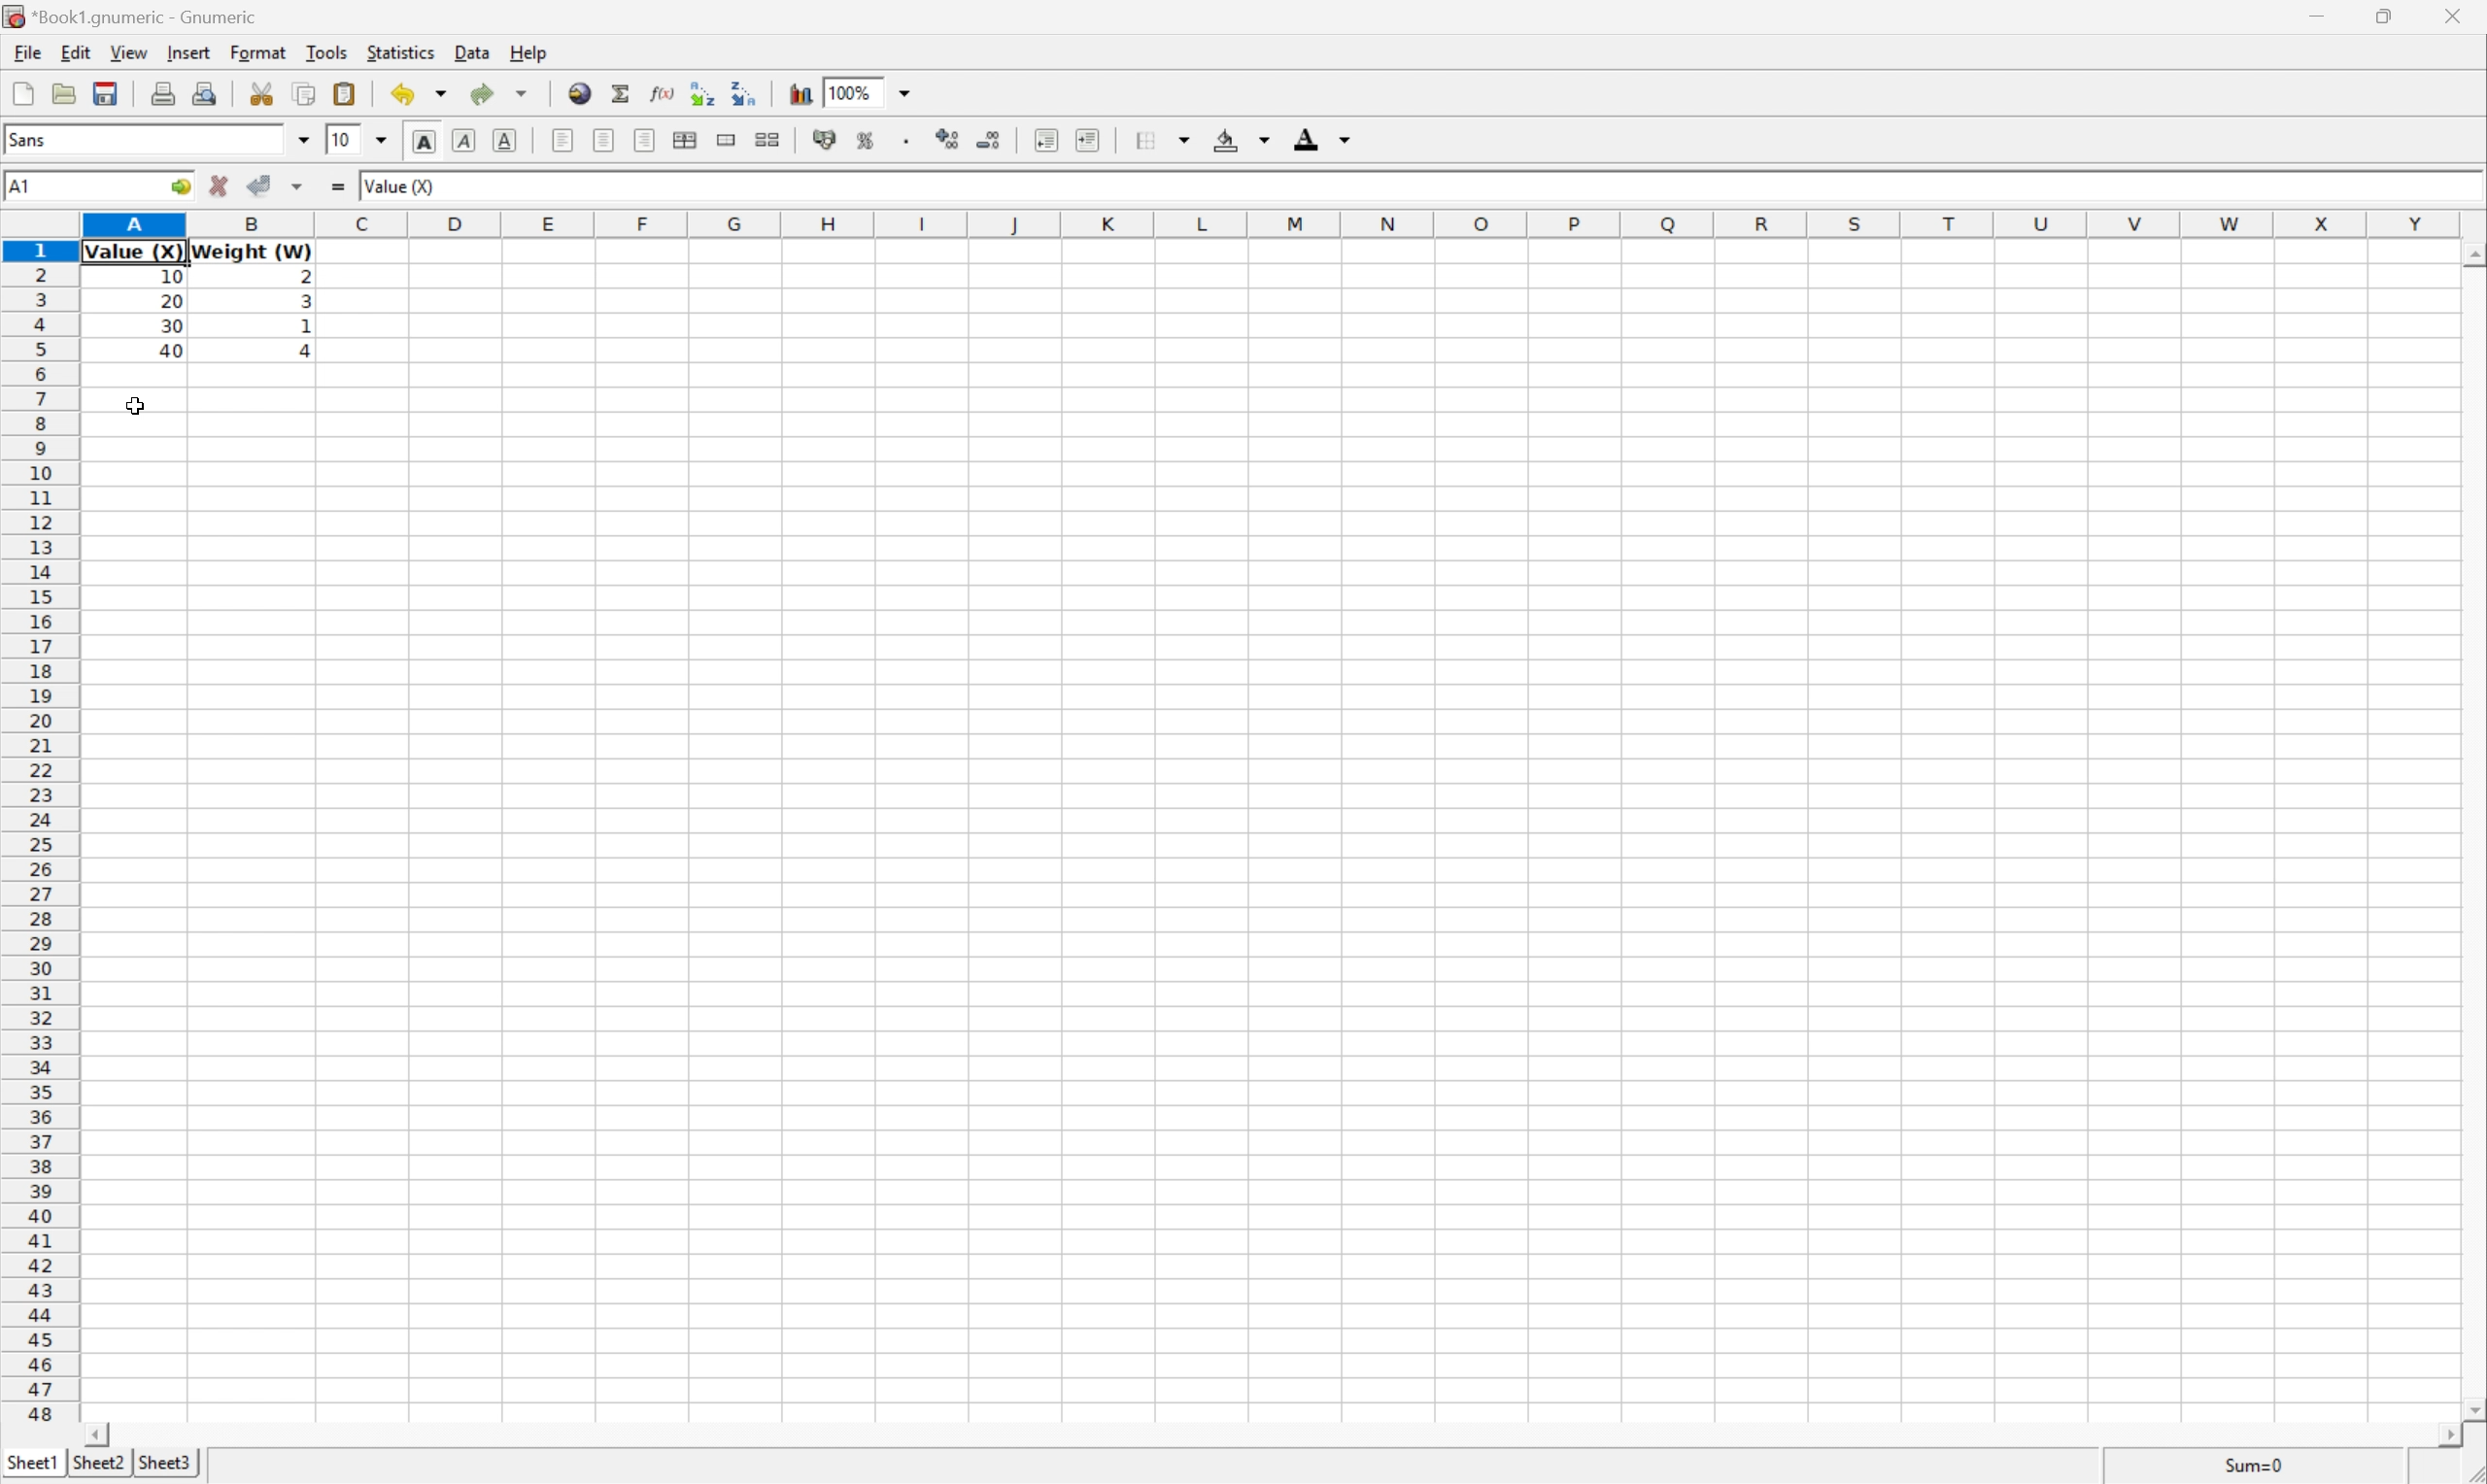  I want to click on Statistics, so click(401, 53).